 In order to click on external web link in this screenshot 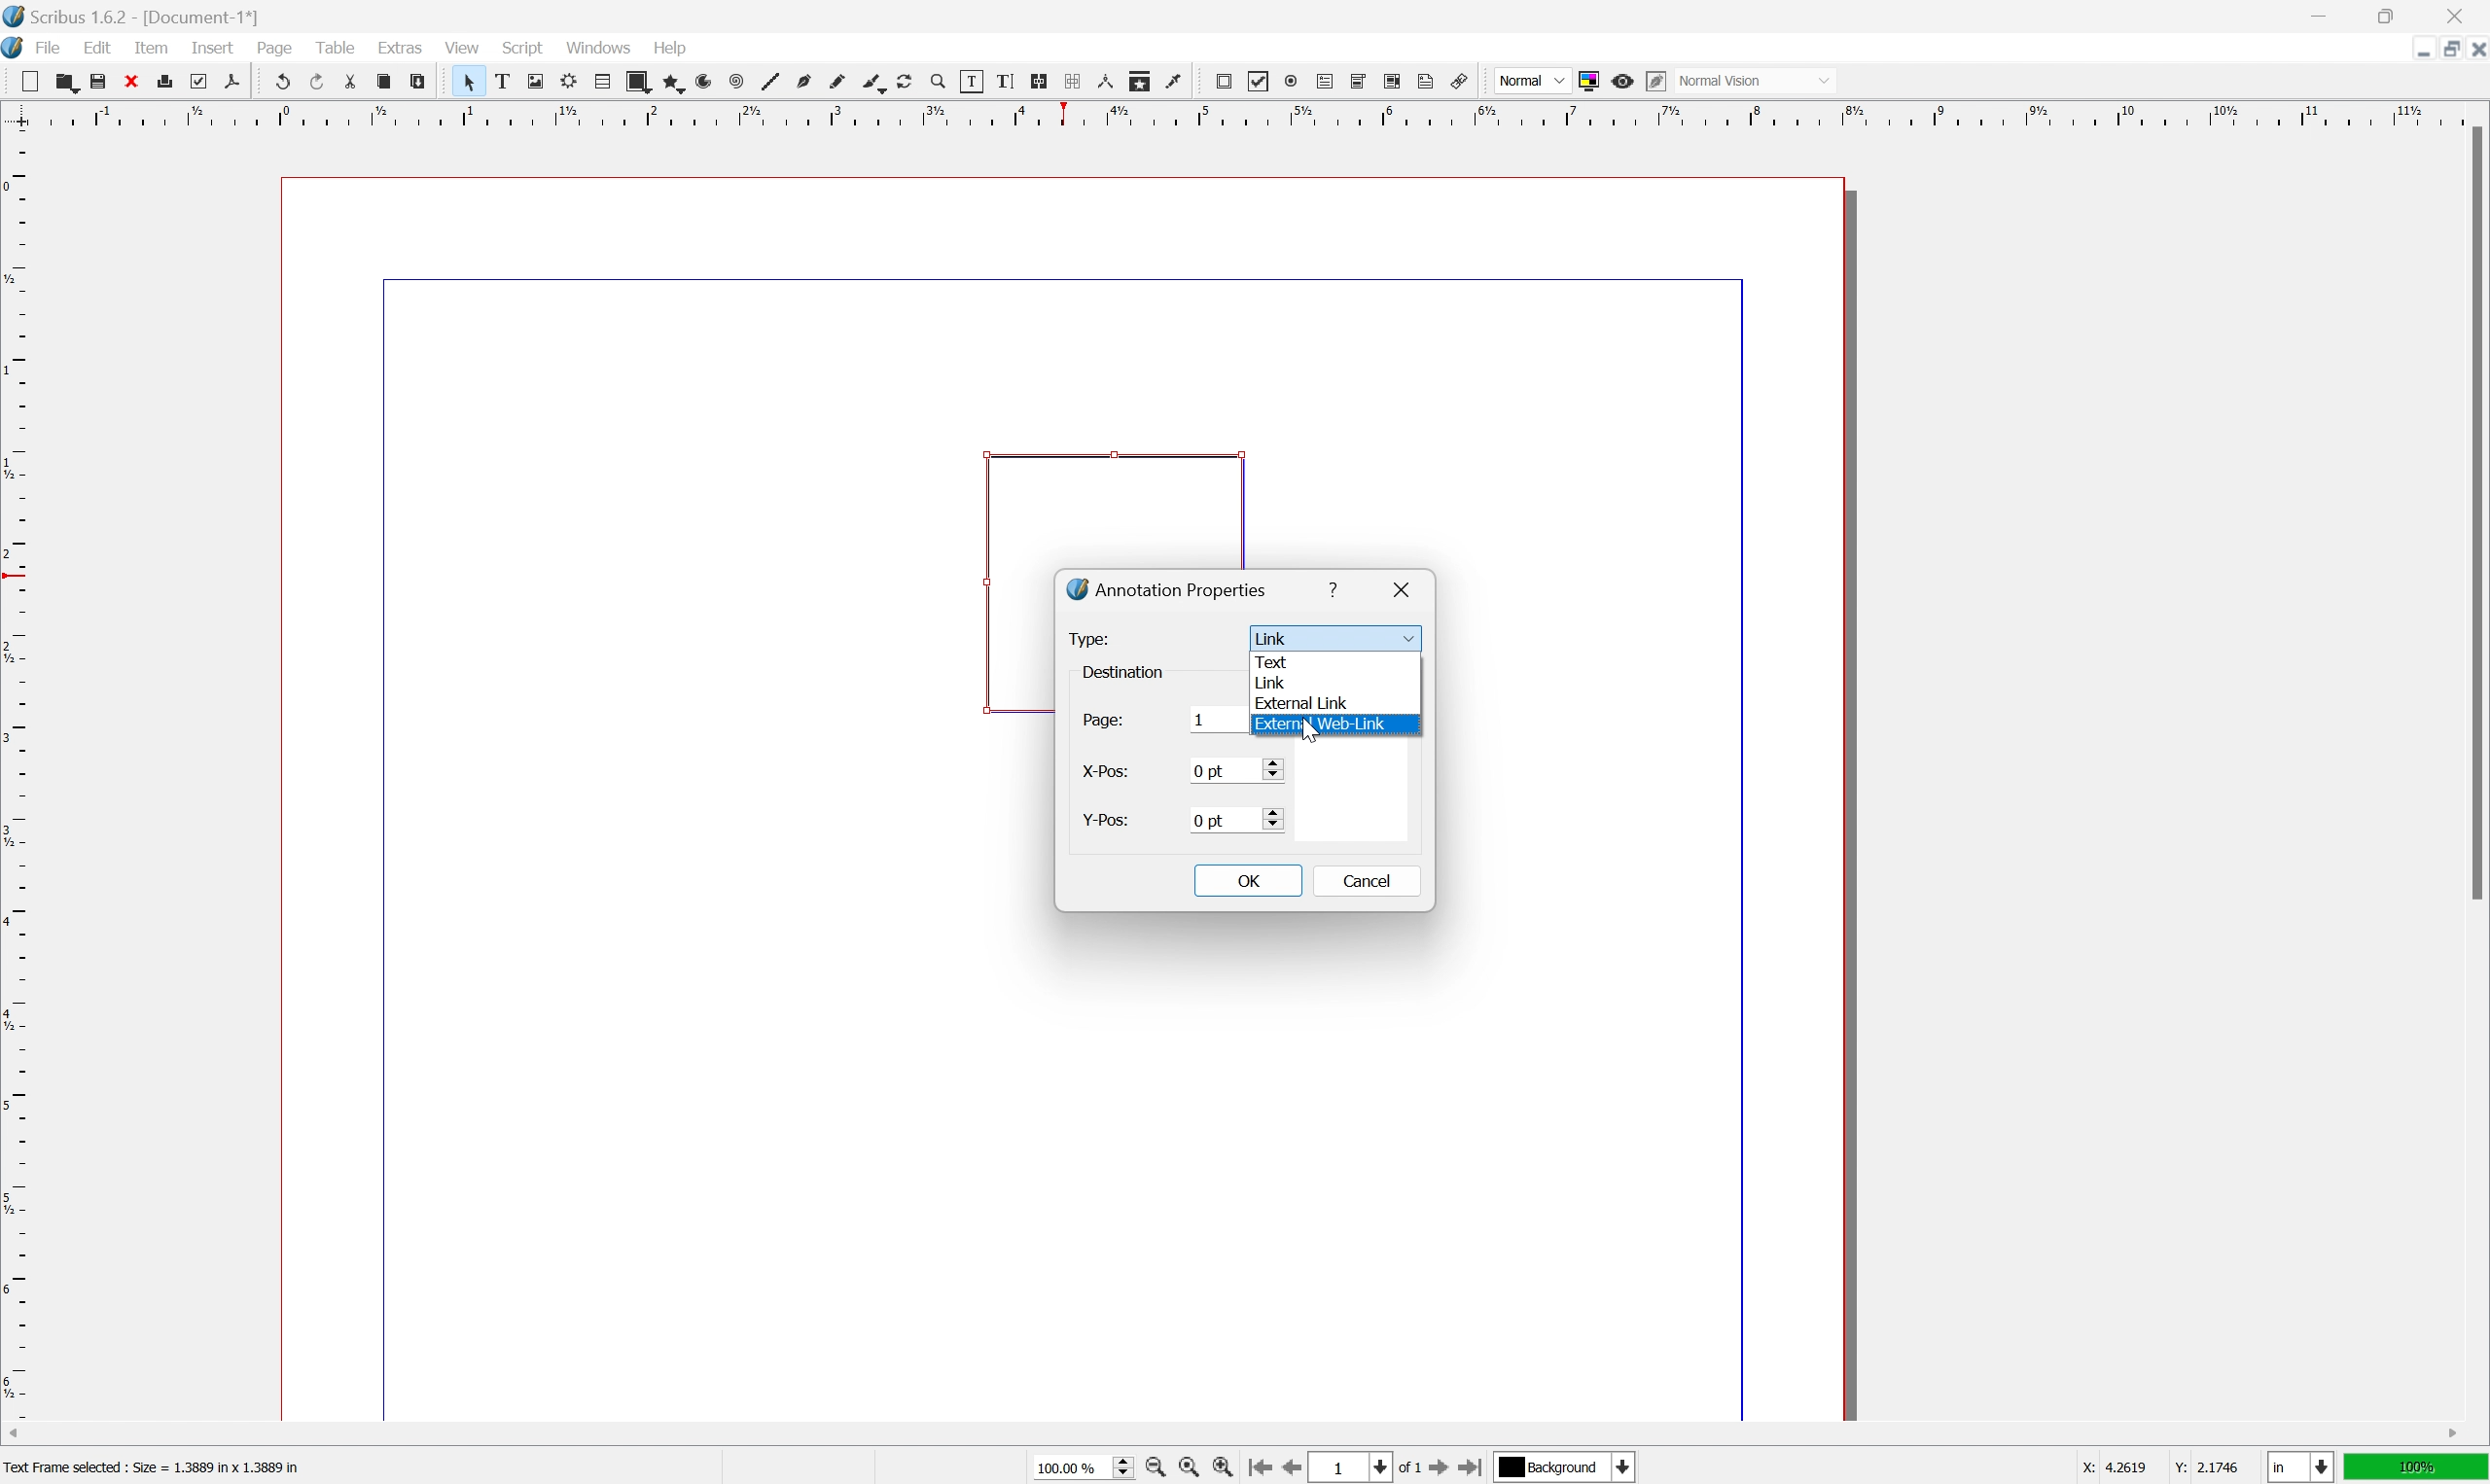, I will do `click(1321, 725)`.